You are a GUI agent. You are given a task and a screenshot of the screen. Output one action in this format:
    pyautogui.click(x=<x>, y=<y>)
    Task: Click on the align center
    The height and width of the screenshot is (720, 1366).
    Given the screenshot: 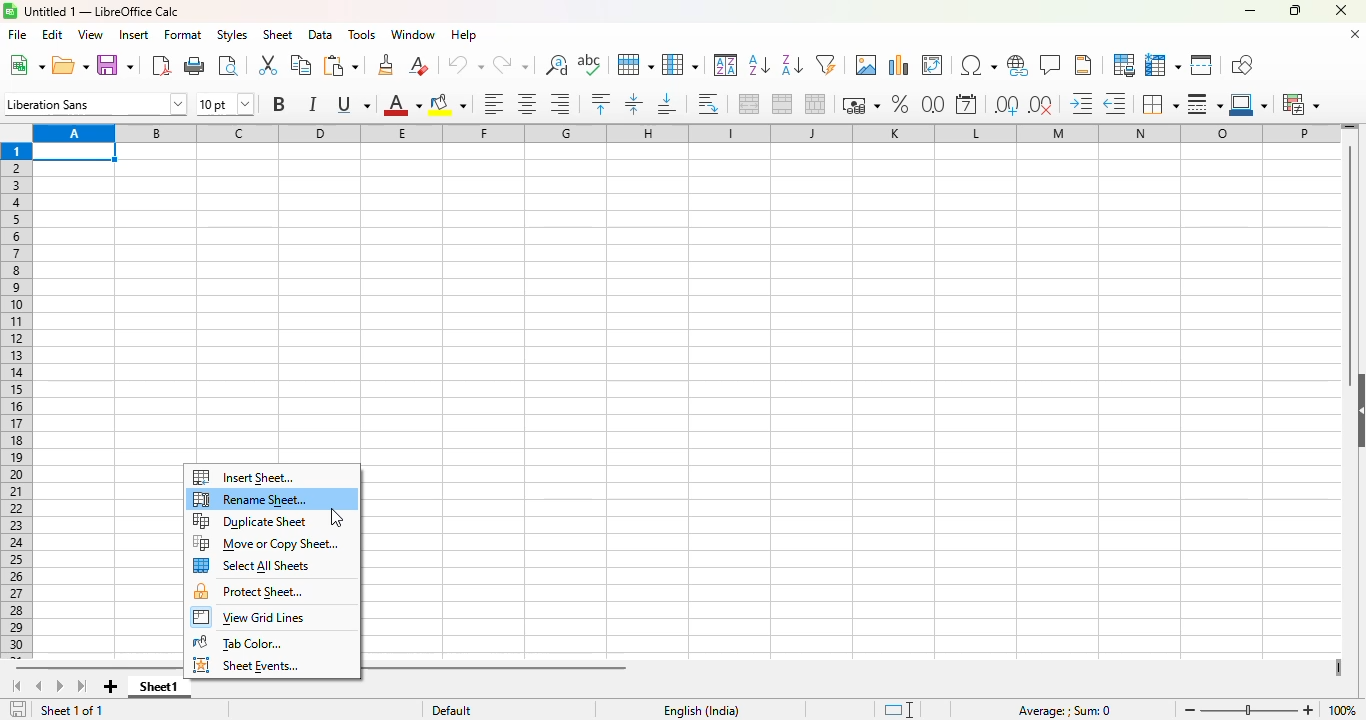 What is the action you would take?
    pyautogui.click(x=528, y=104)
    